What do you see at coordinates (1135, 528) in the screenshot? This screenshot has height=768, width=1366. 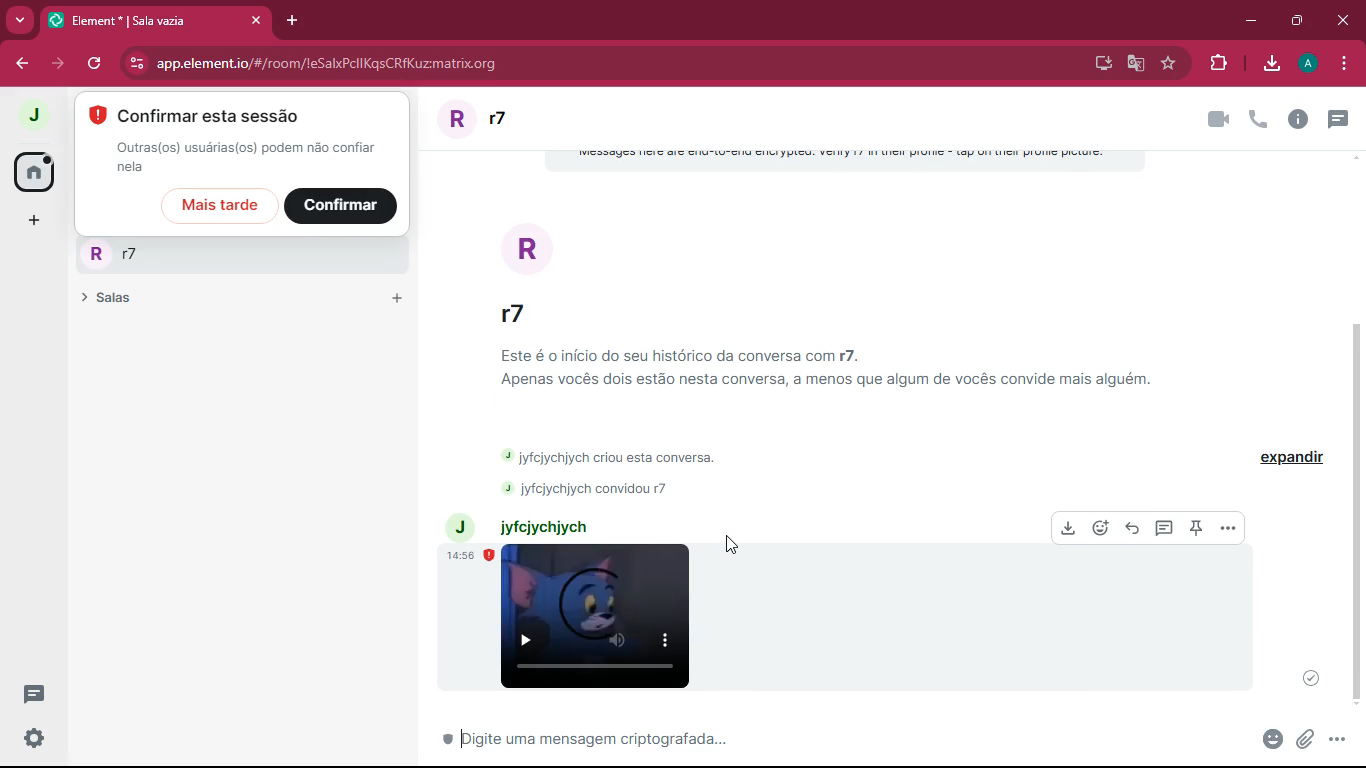 I see `reply` at bounding box center [1135, 528].